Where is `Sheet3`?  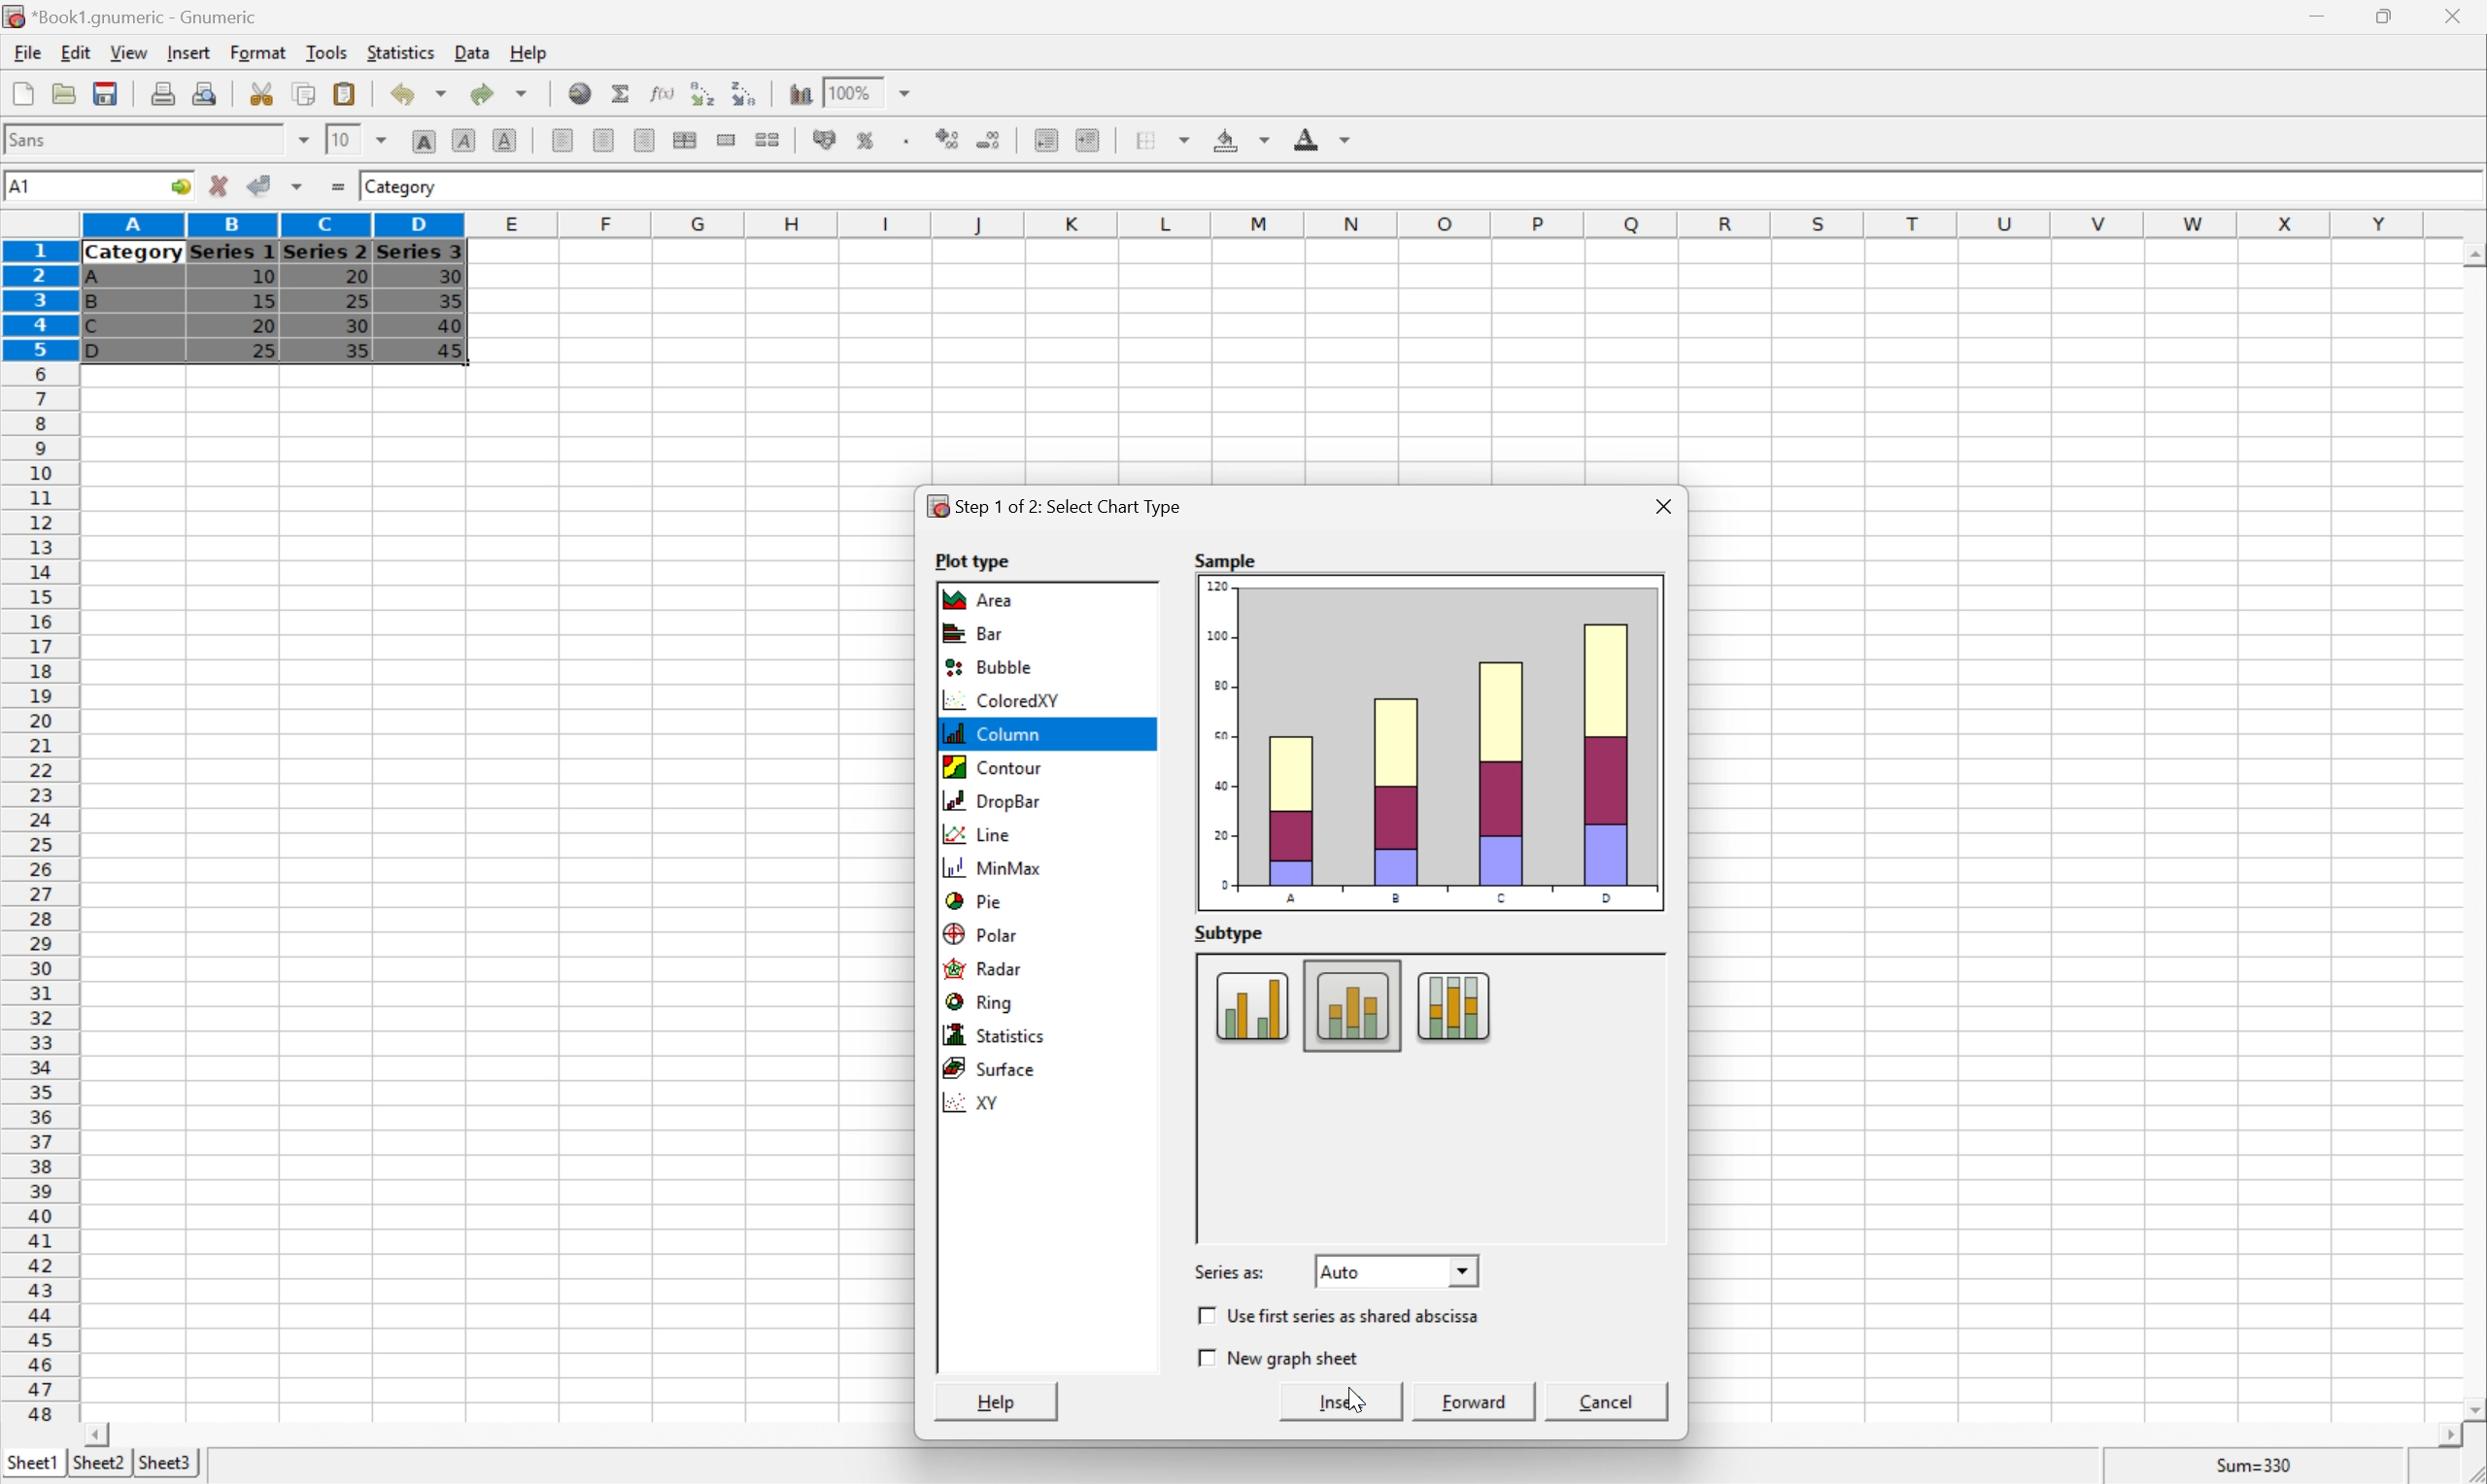 Sheet3 is located at coordinates (167, 1463).